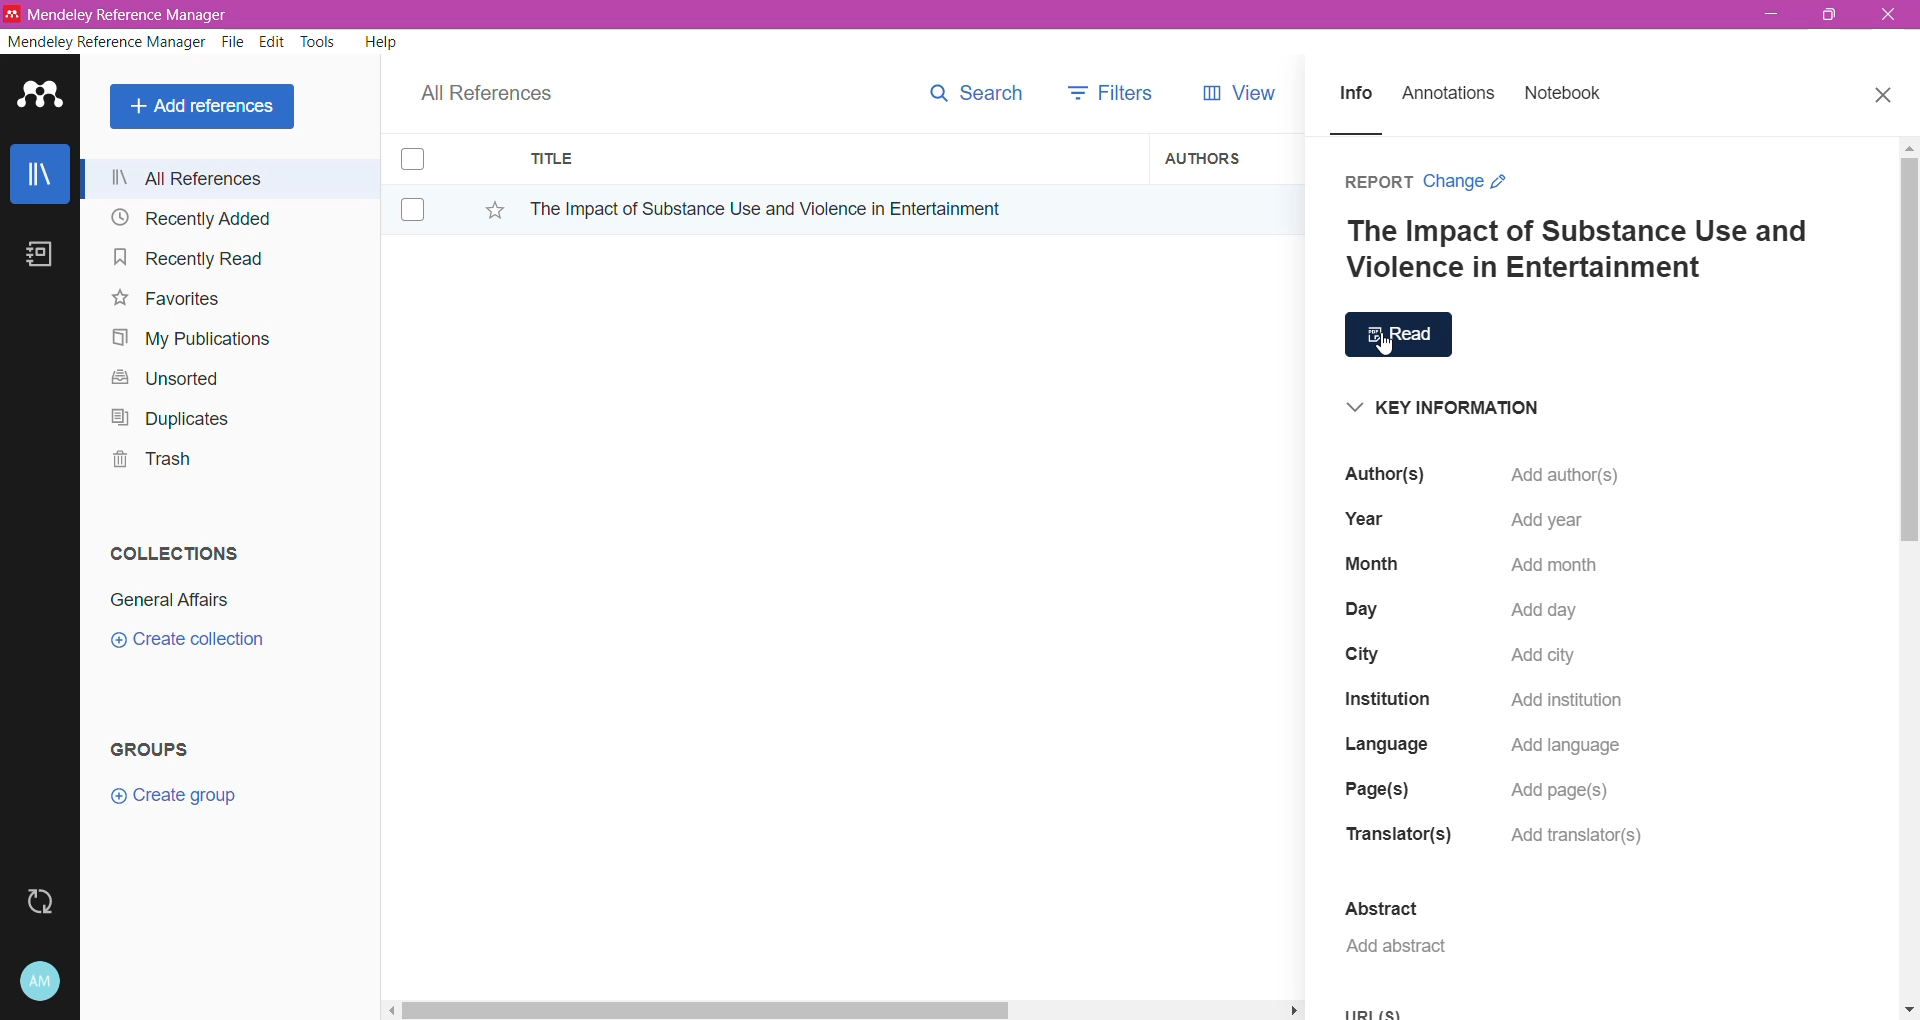  What do you see at coordinates (154, 466) in the screenshot?
I see `Trash` at bounding box center [154, 466].